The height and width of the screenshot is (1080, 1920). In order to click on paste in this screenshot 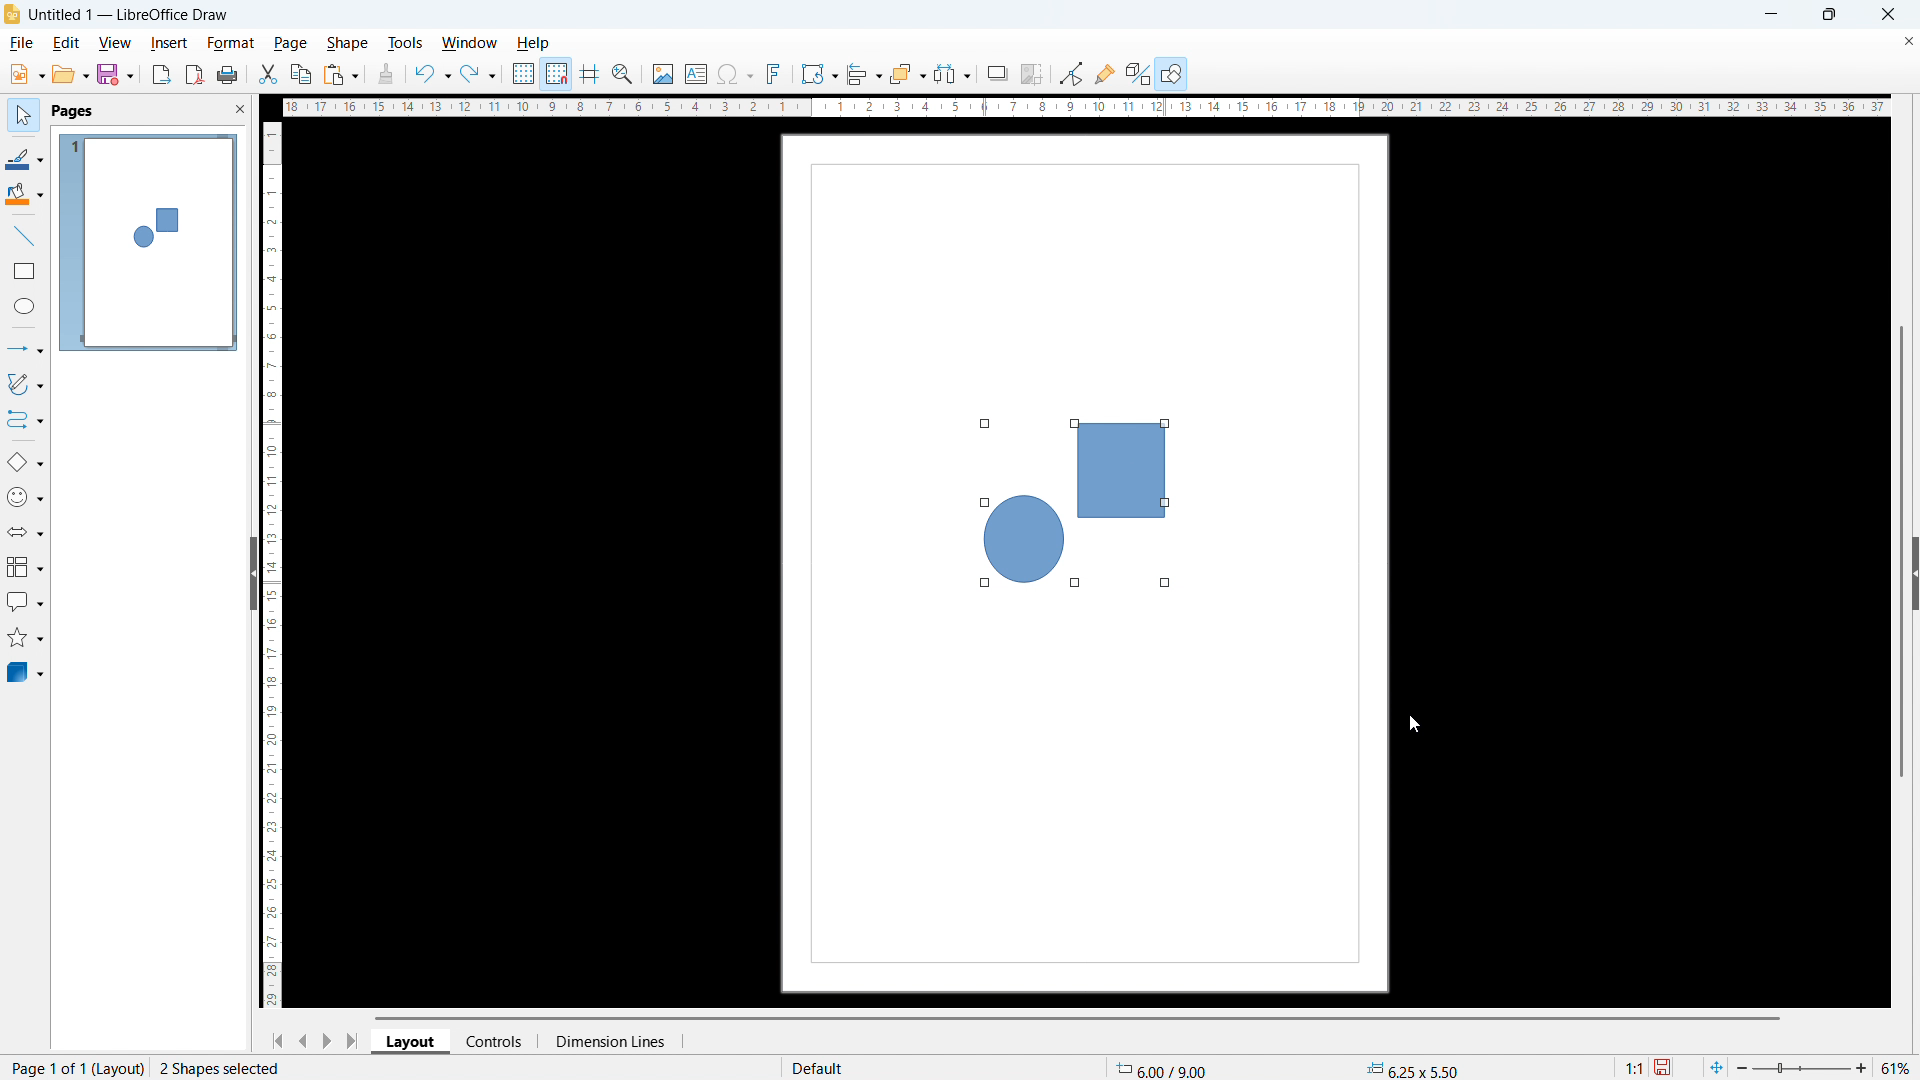, I will do `click(343, 75)`.